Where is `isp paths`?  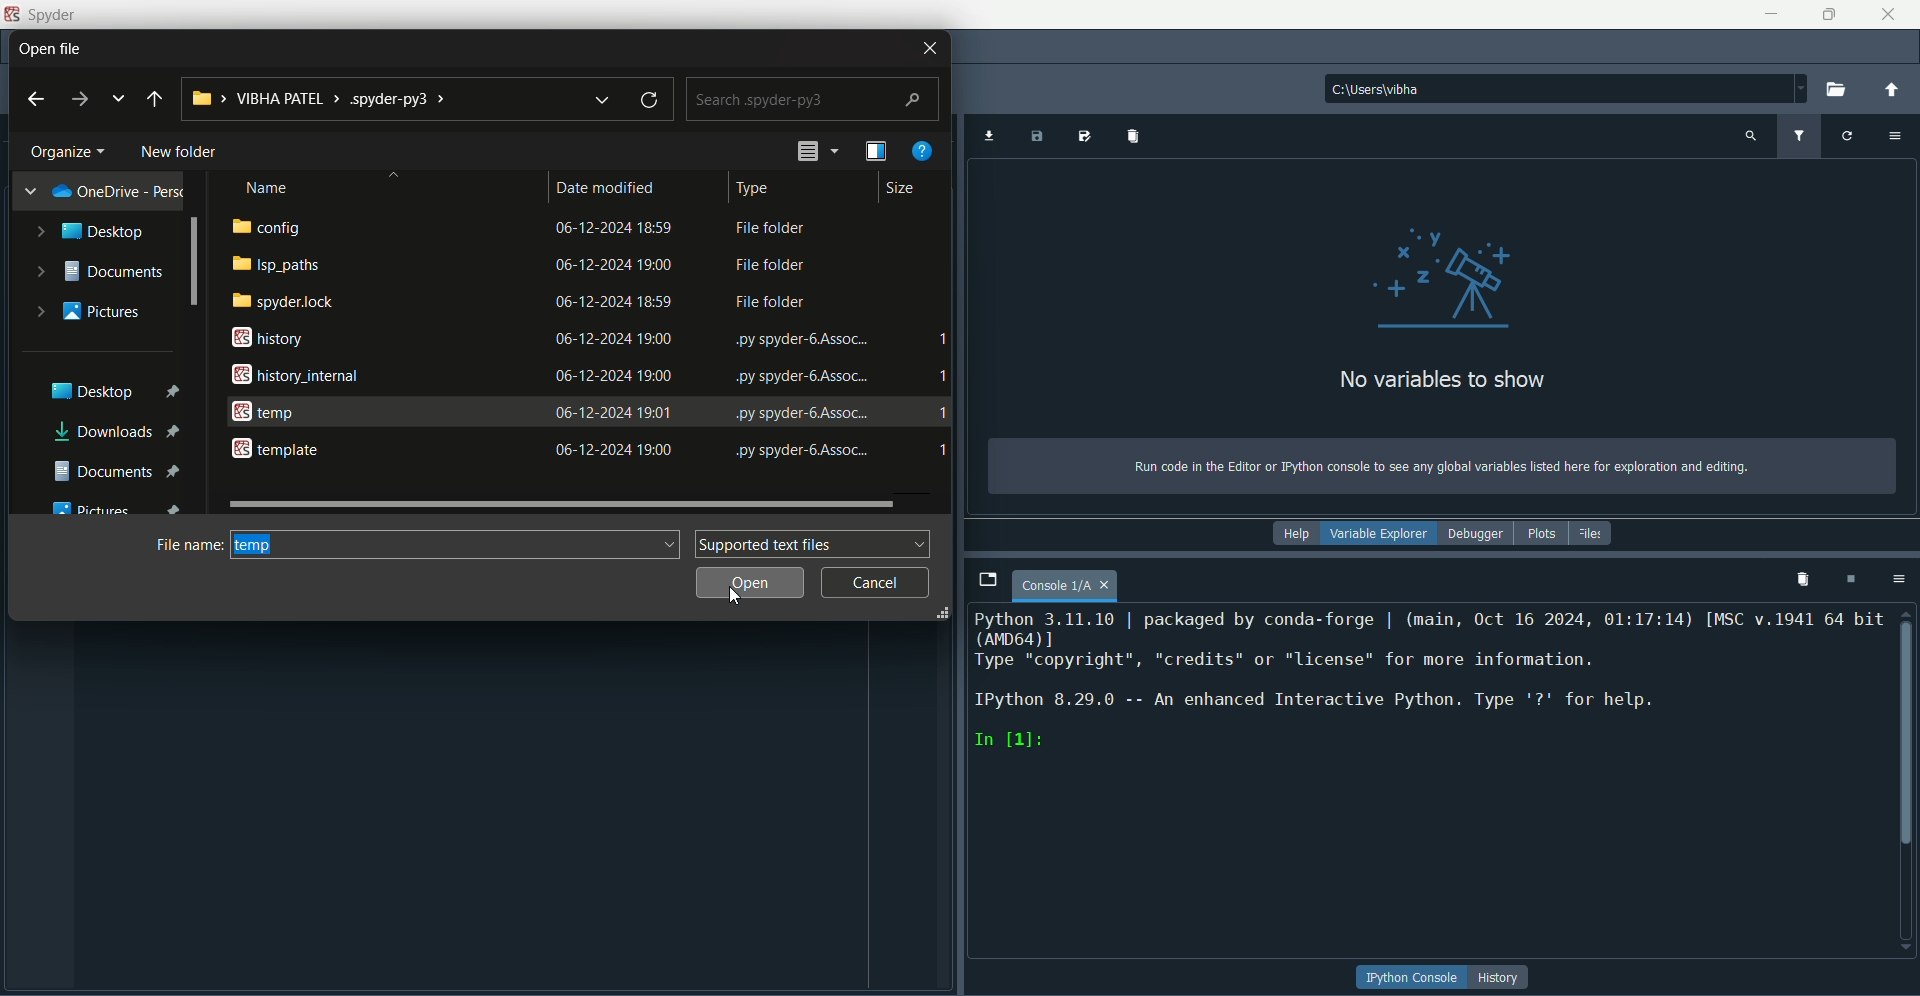
isp paths is located at coordinates (275, 264).